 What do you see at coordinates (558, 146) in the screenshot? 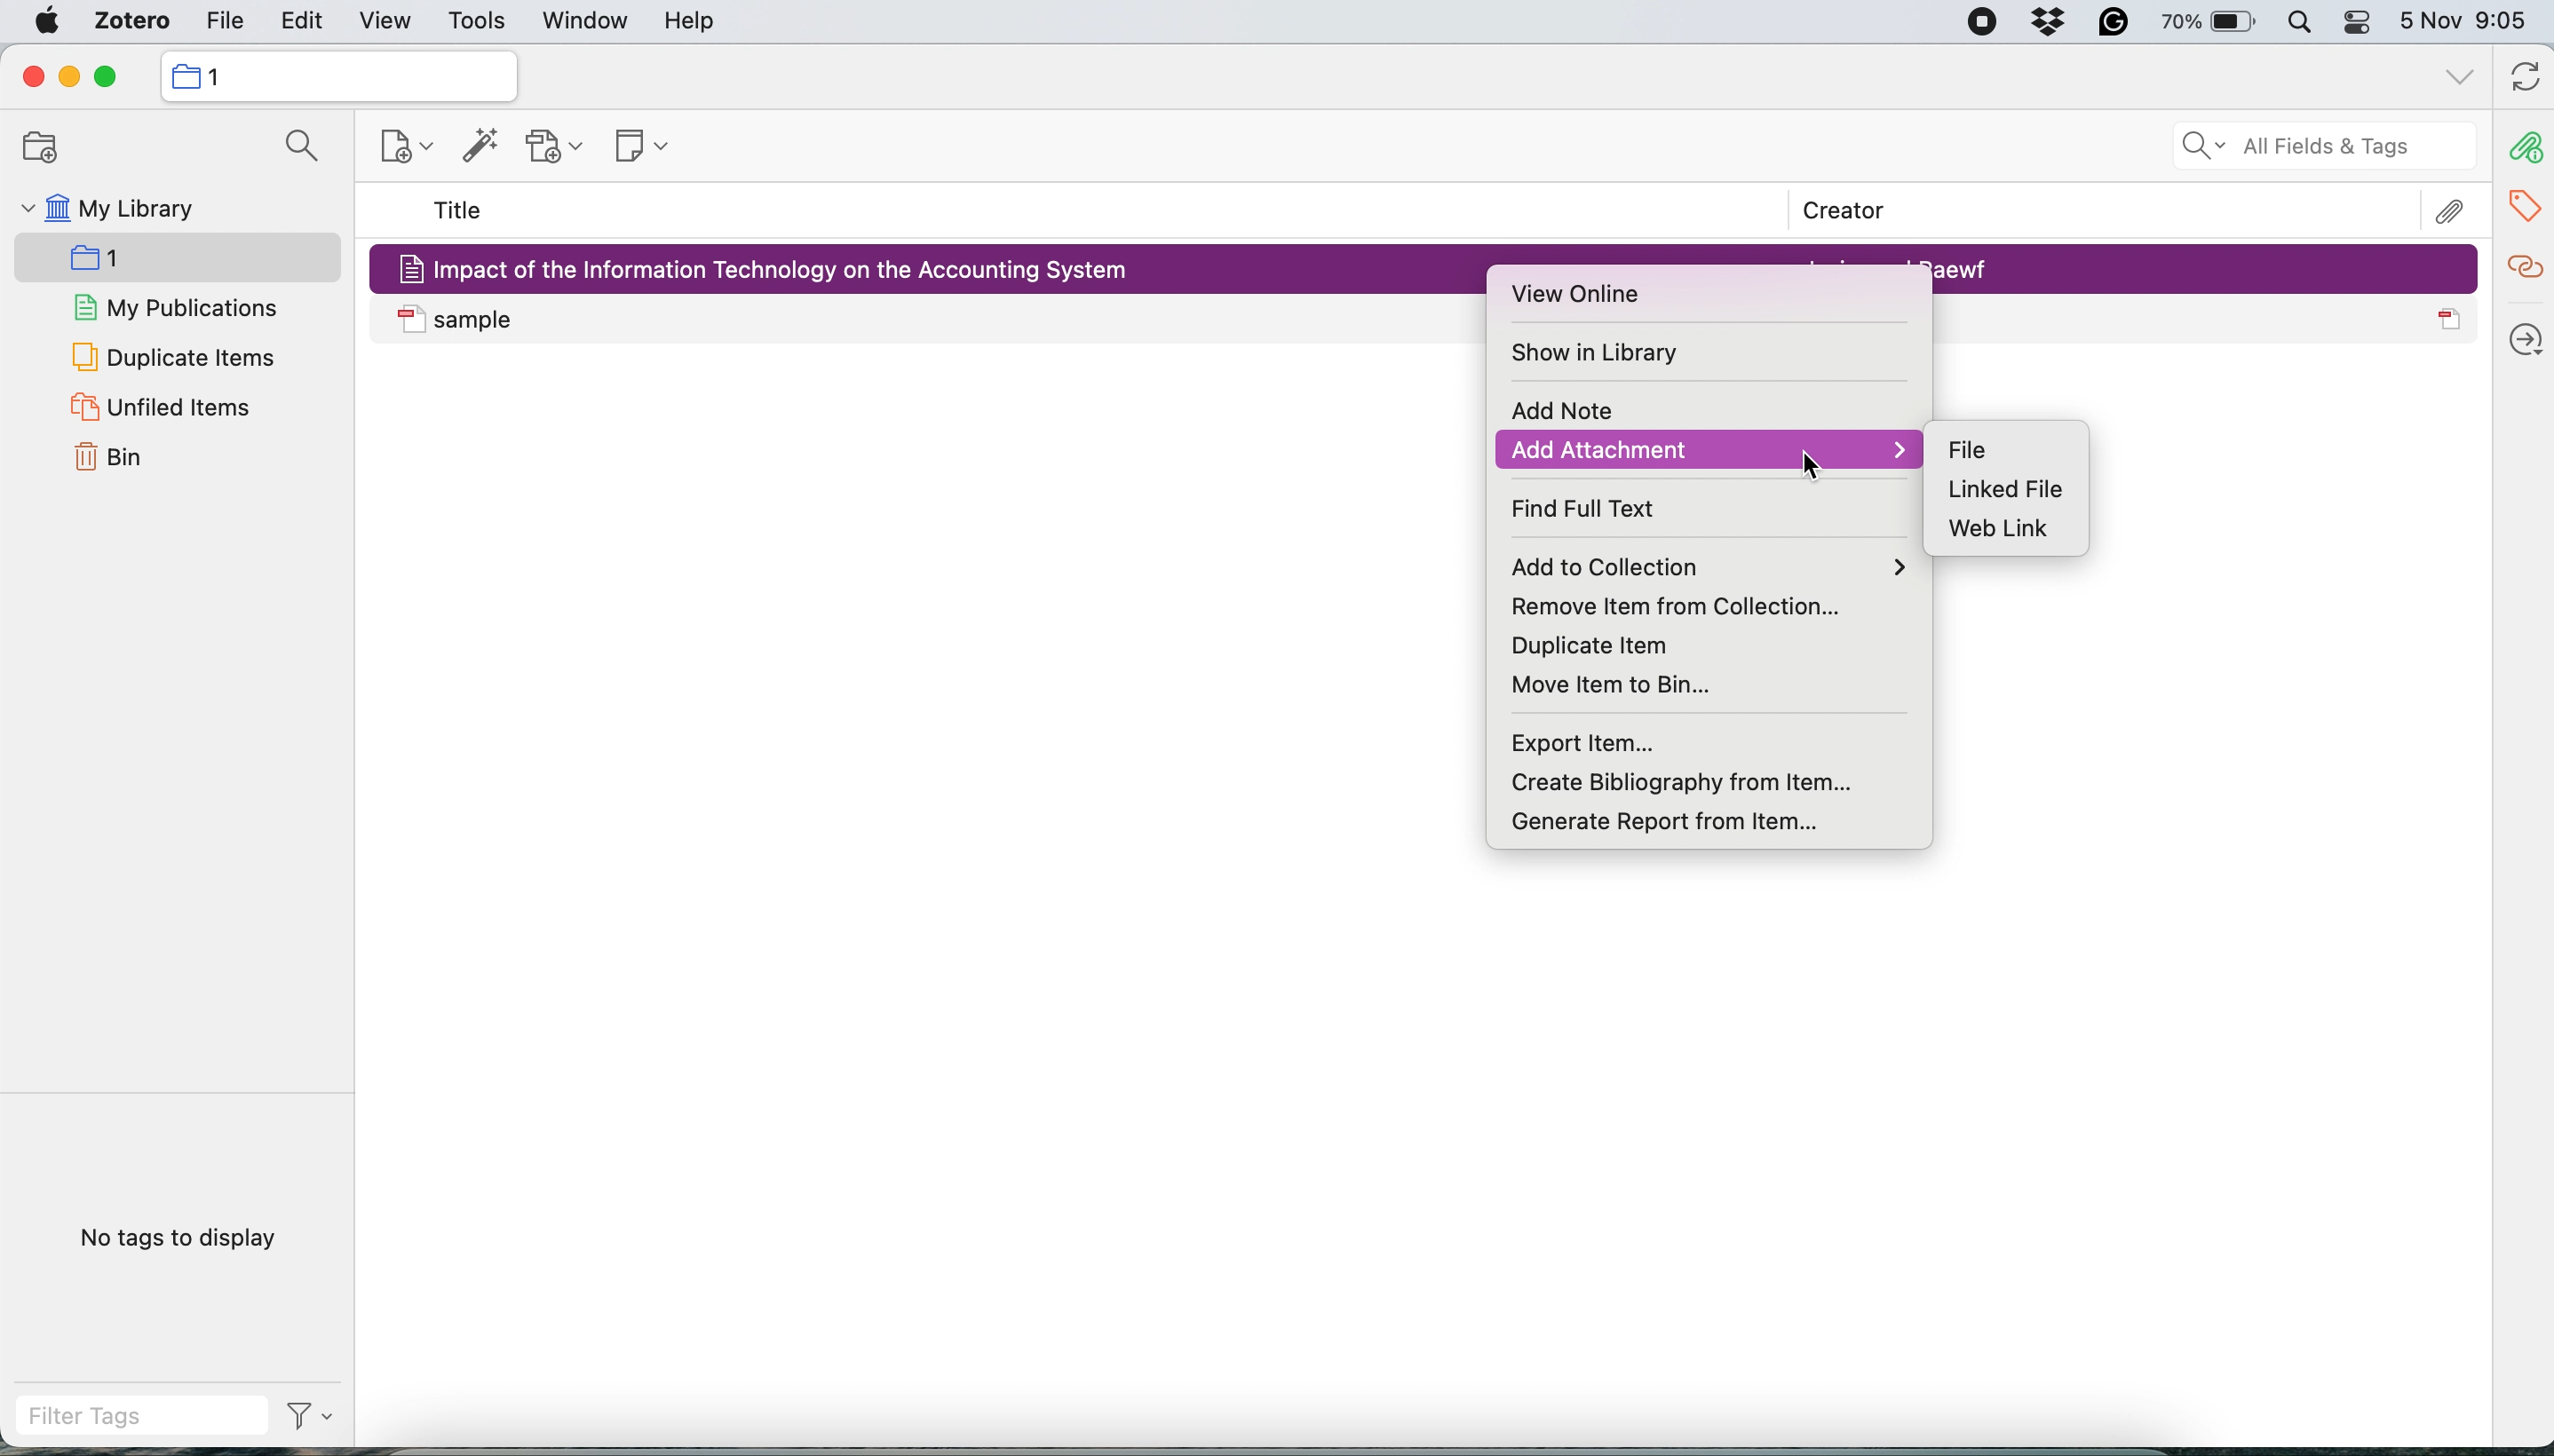
I see `new attachment` at bounding box center [558, 146].